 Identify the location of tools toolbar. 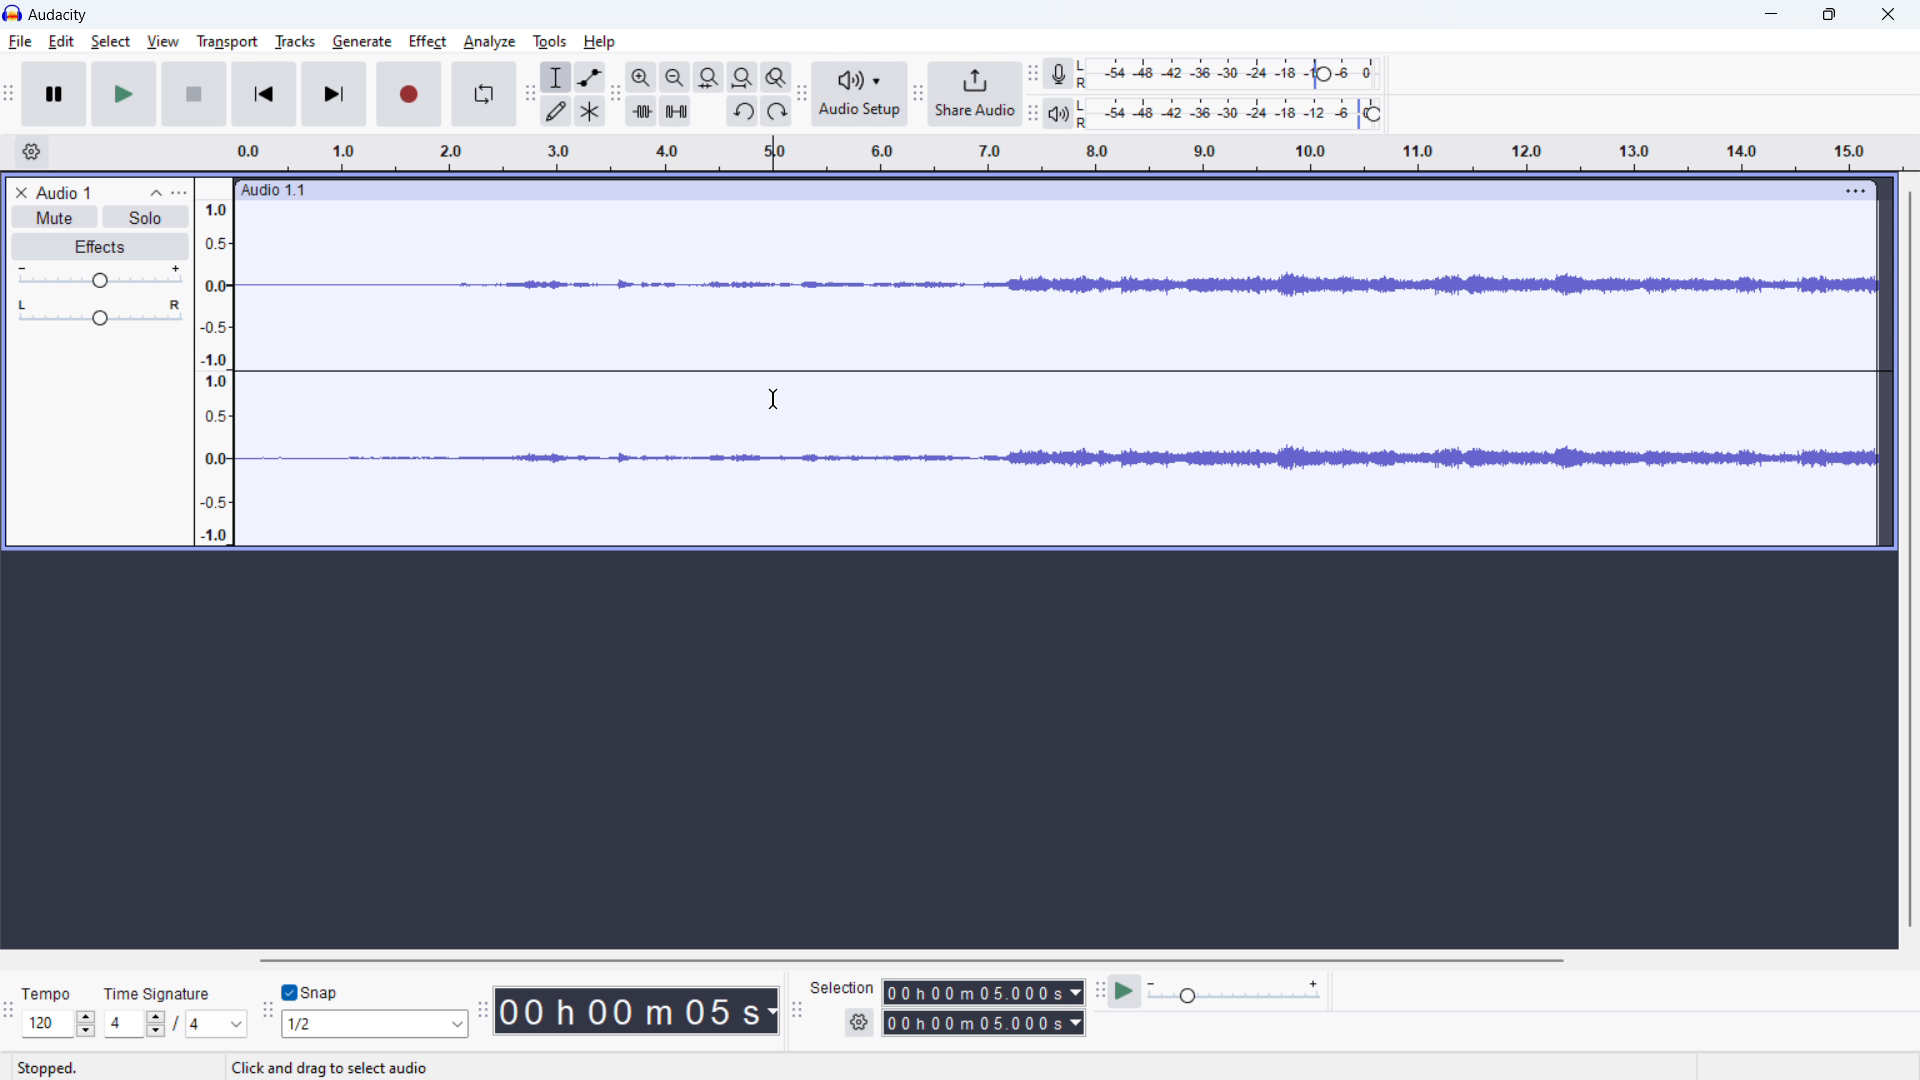
(530, 95).